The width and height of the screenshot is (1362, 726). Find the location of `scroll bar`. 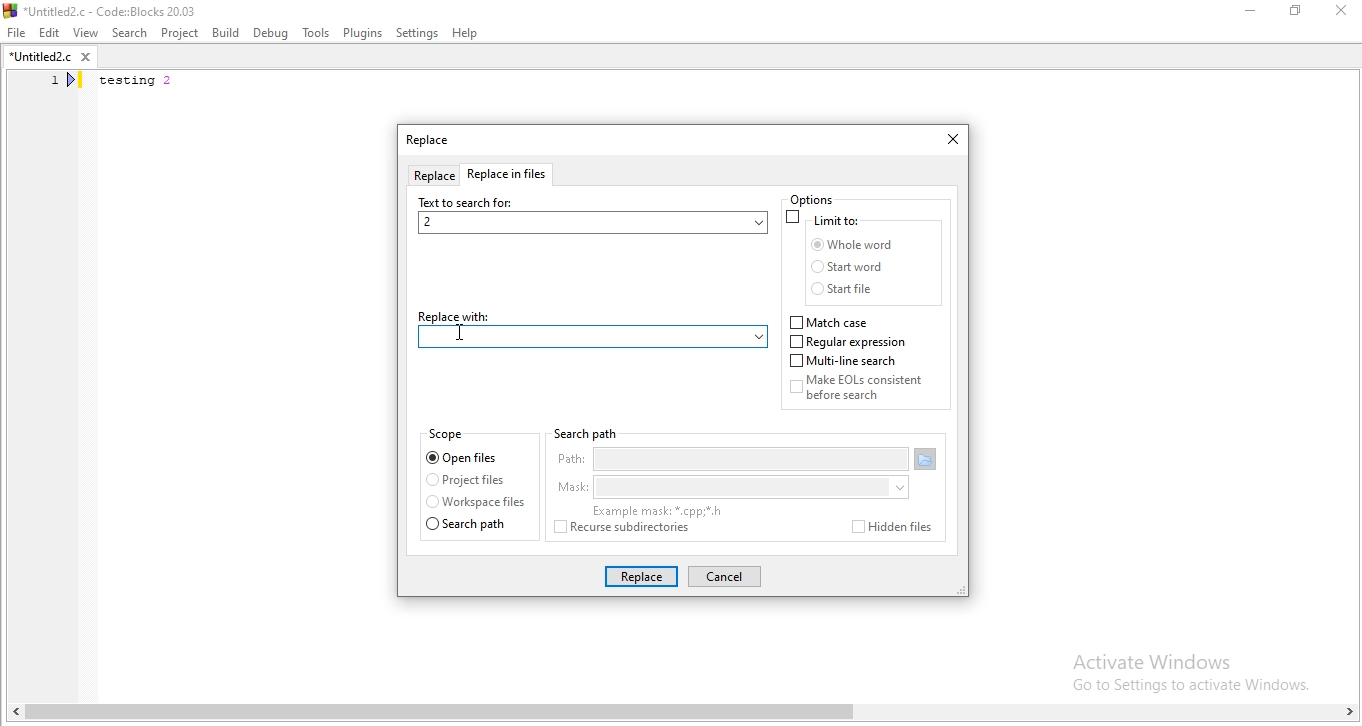

scroll bar is located at coordinates (681, 714).